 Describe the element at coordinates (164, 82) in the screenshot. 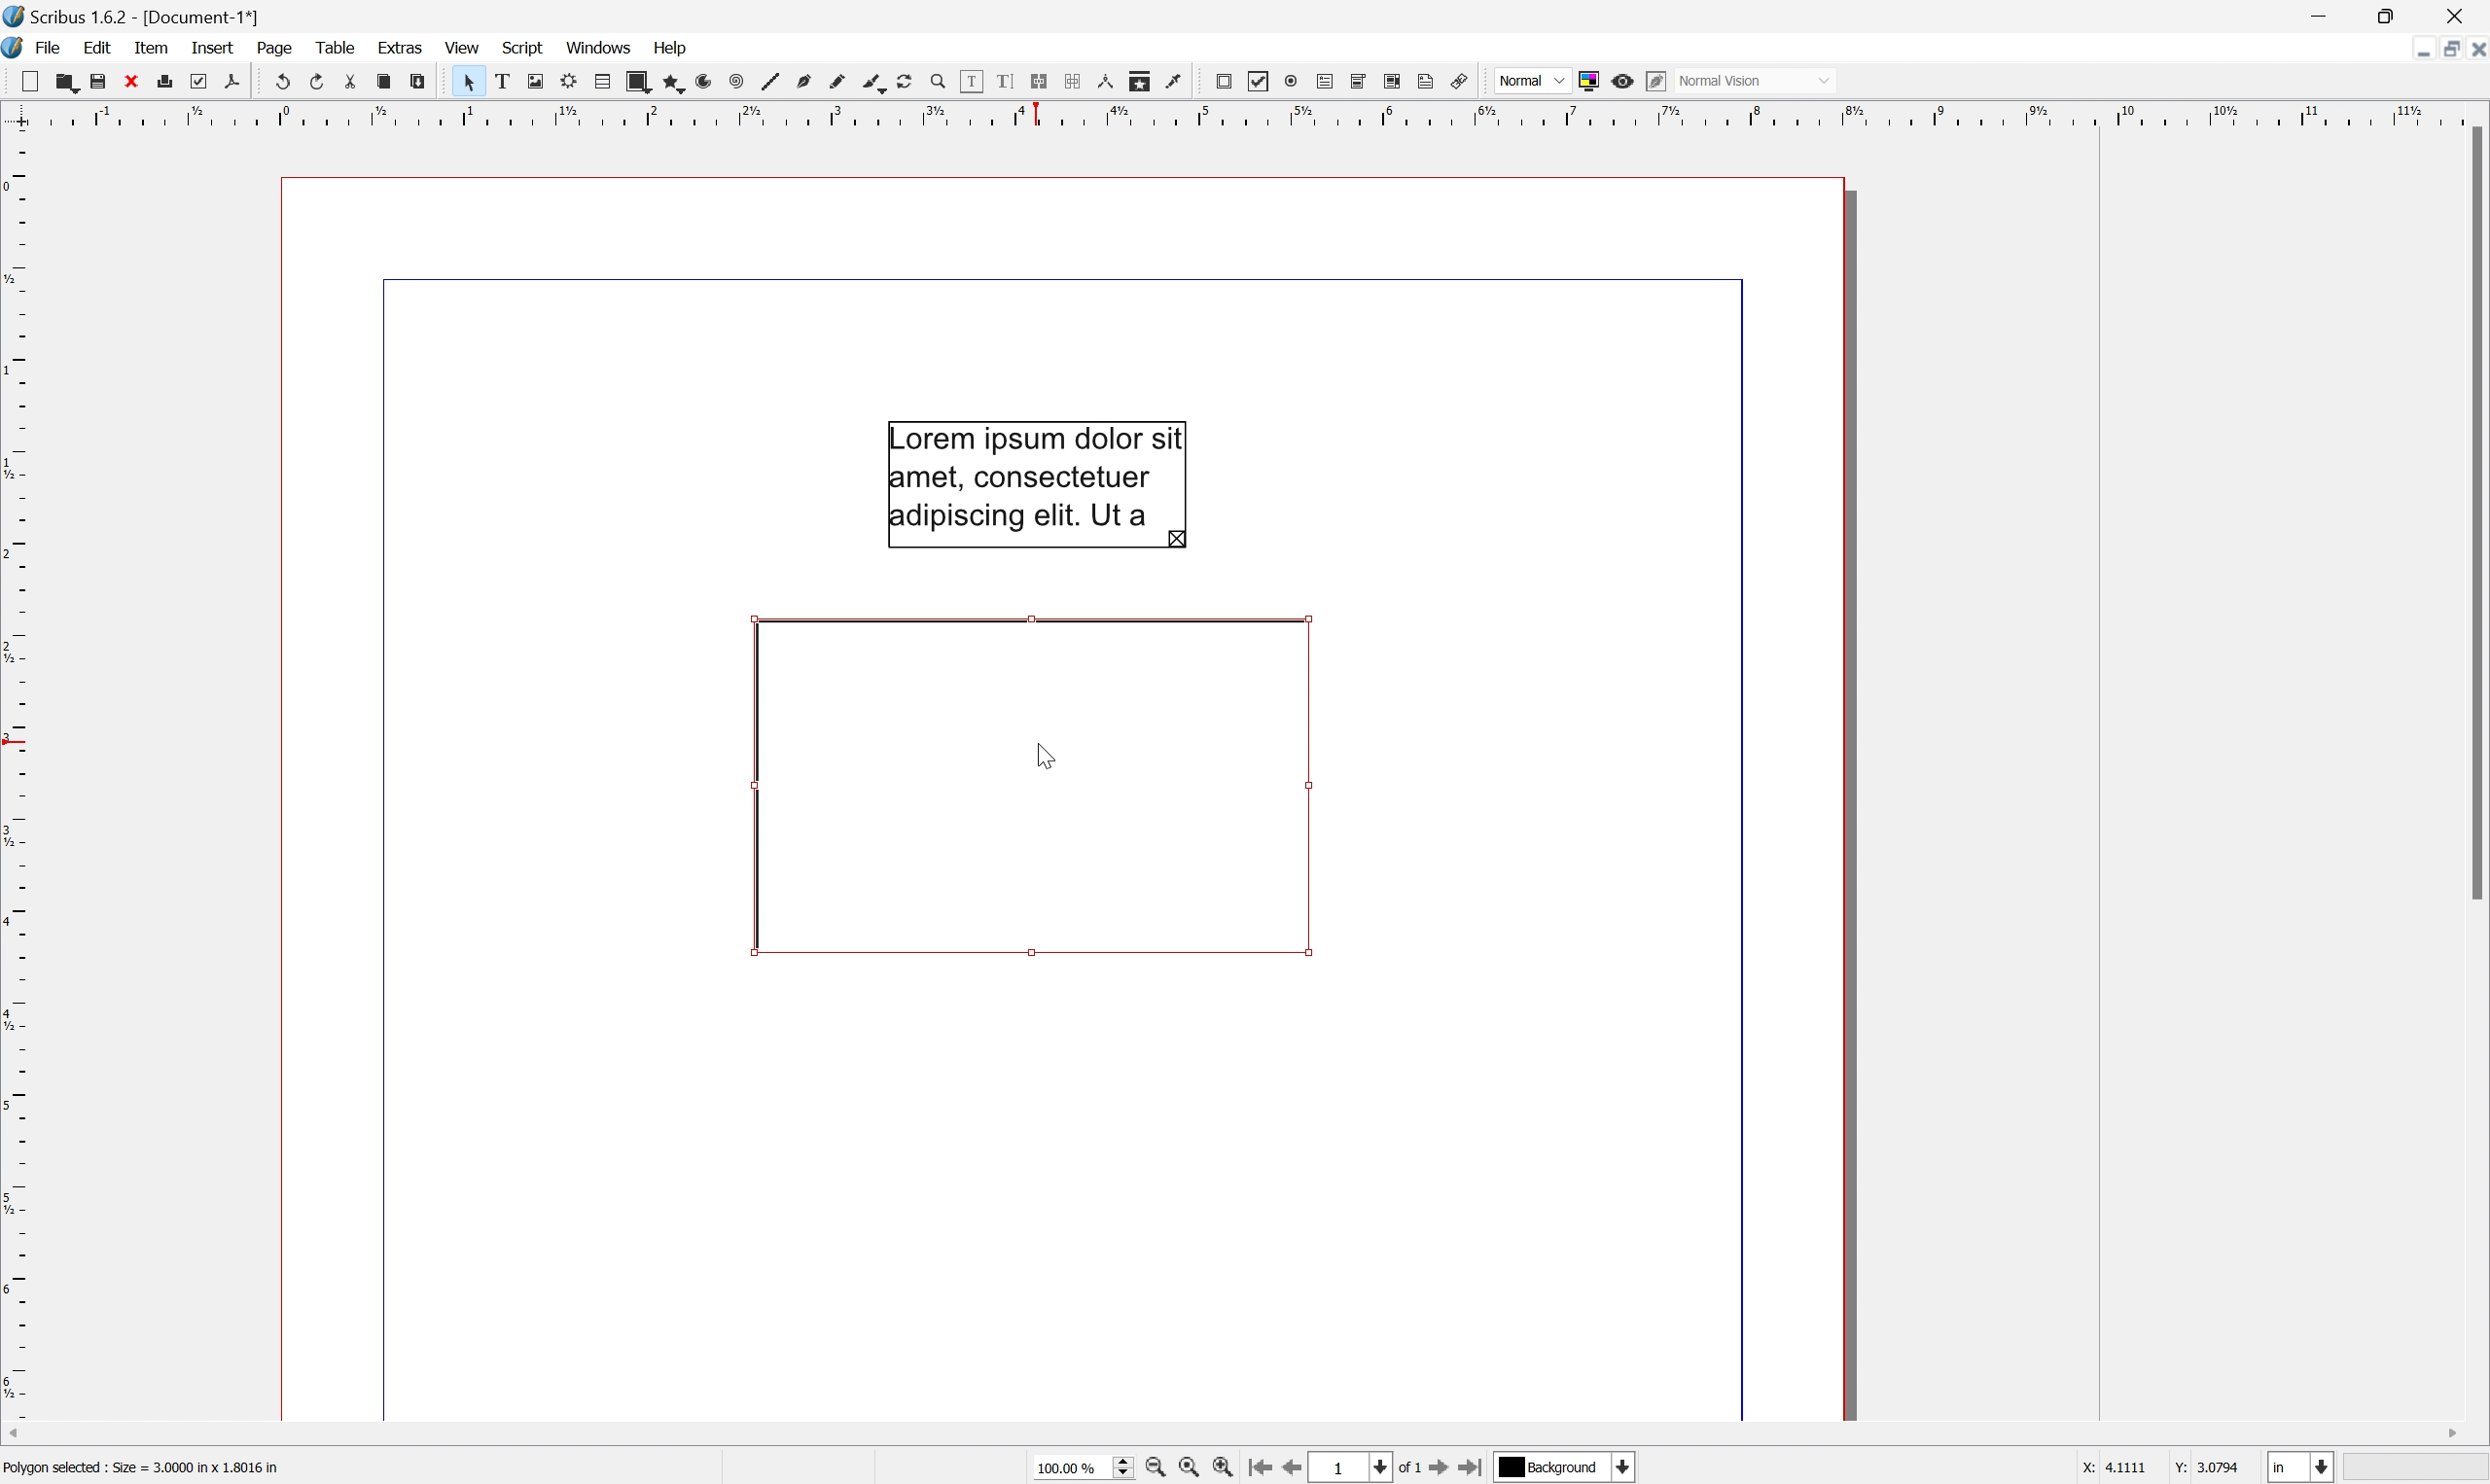

I see `Print` at that location.